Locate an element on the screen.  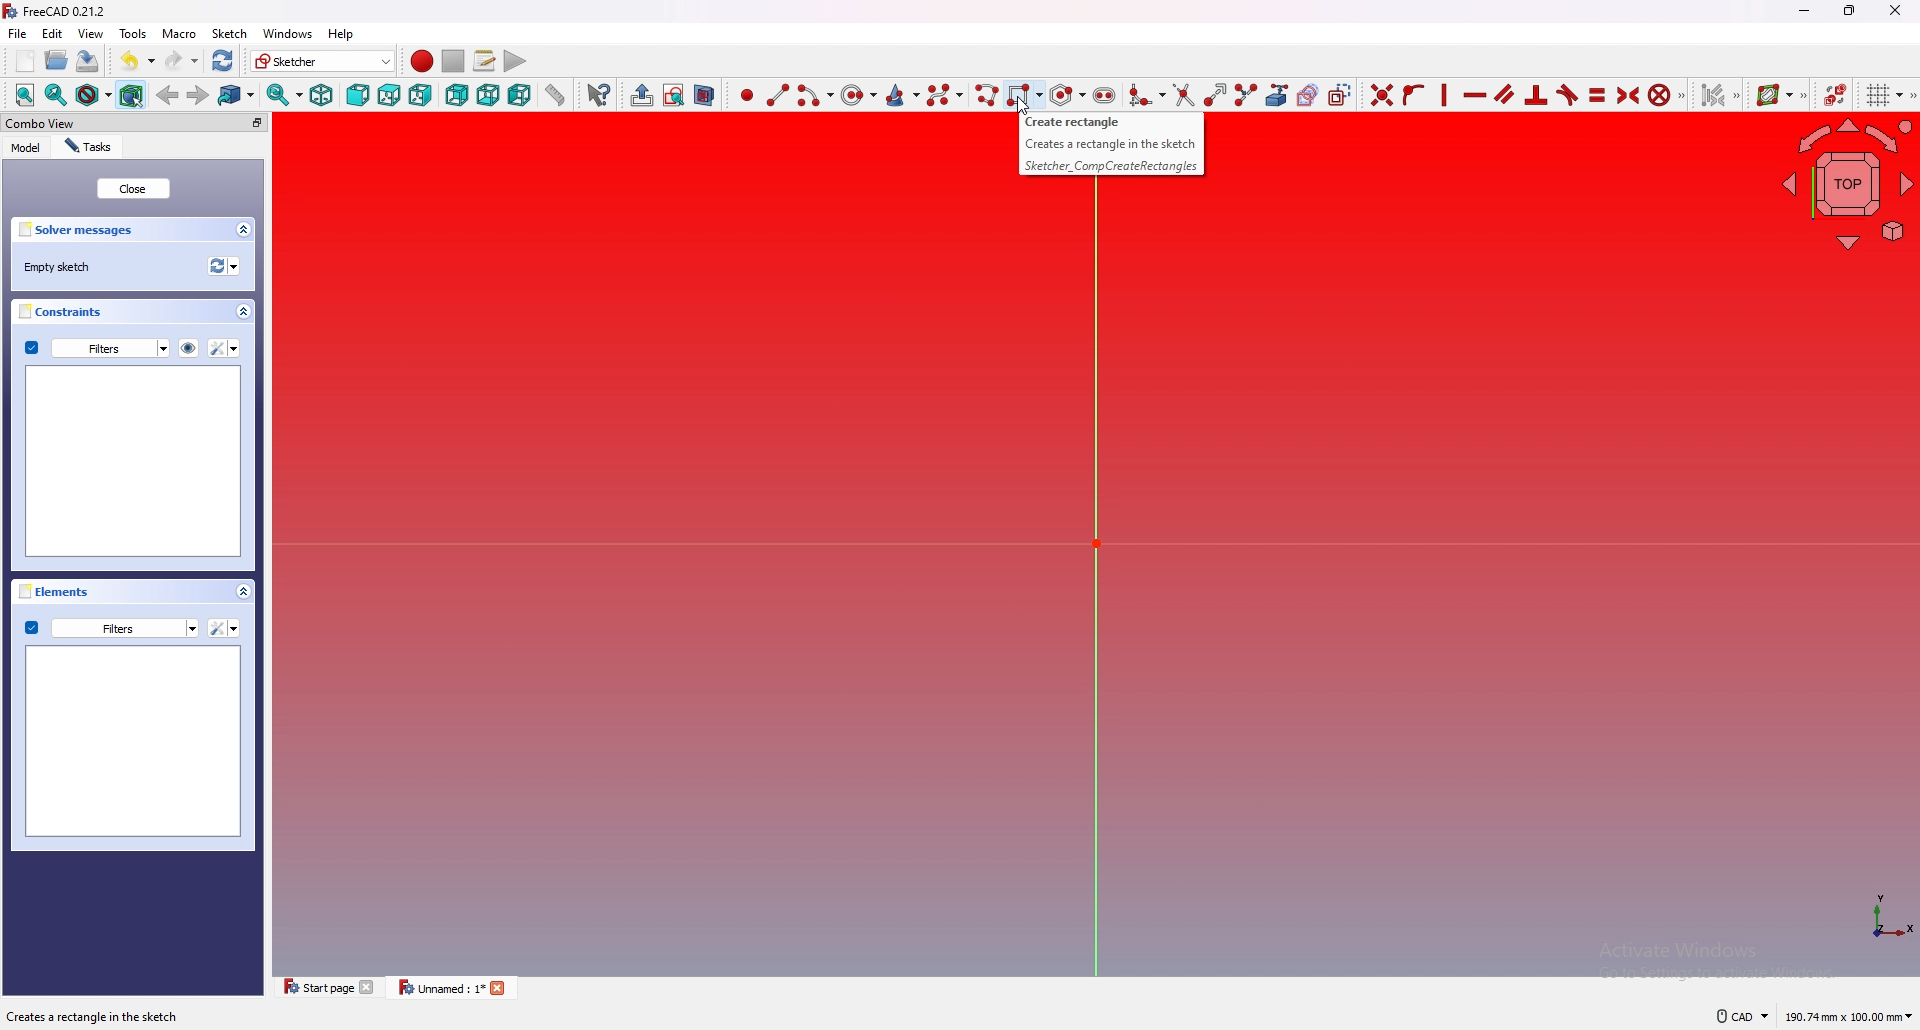
constraint point onto object is located at coordinates (1413, 95).